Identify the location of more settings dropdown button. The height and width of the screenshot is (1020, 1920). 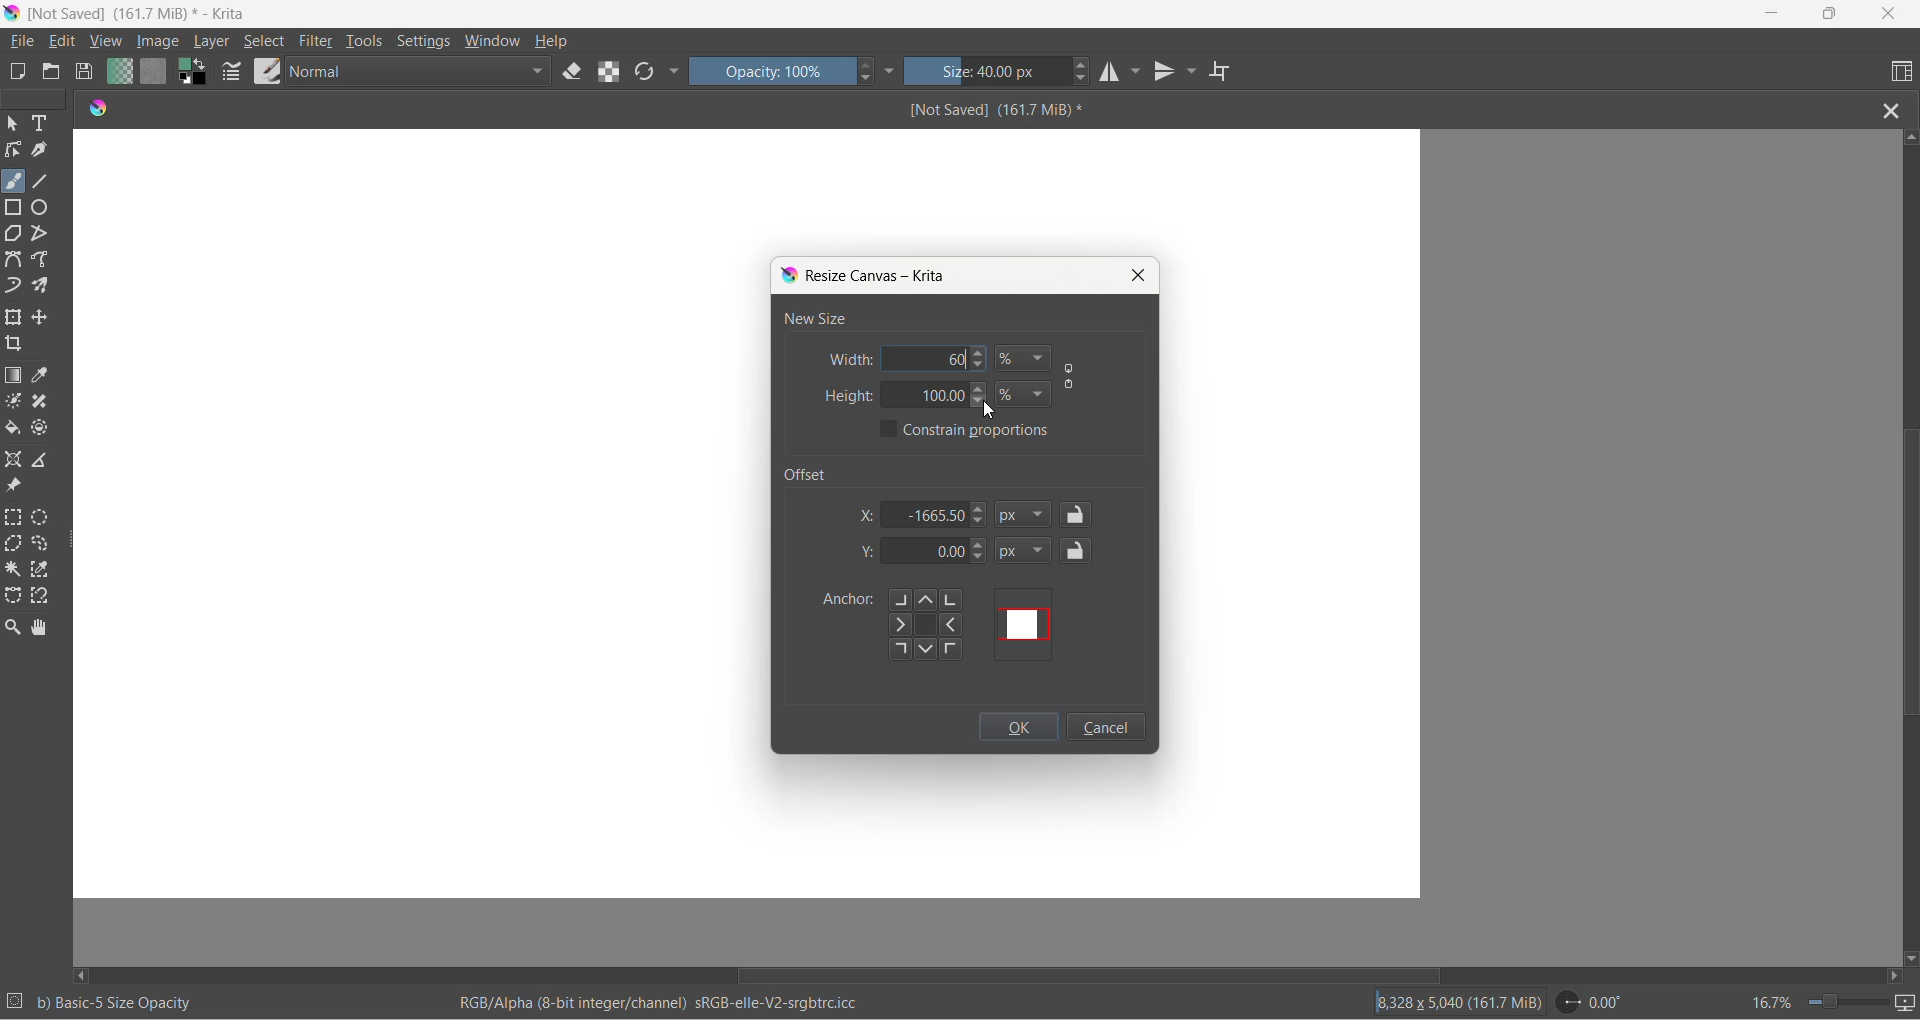
(891, 71).